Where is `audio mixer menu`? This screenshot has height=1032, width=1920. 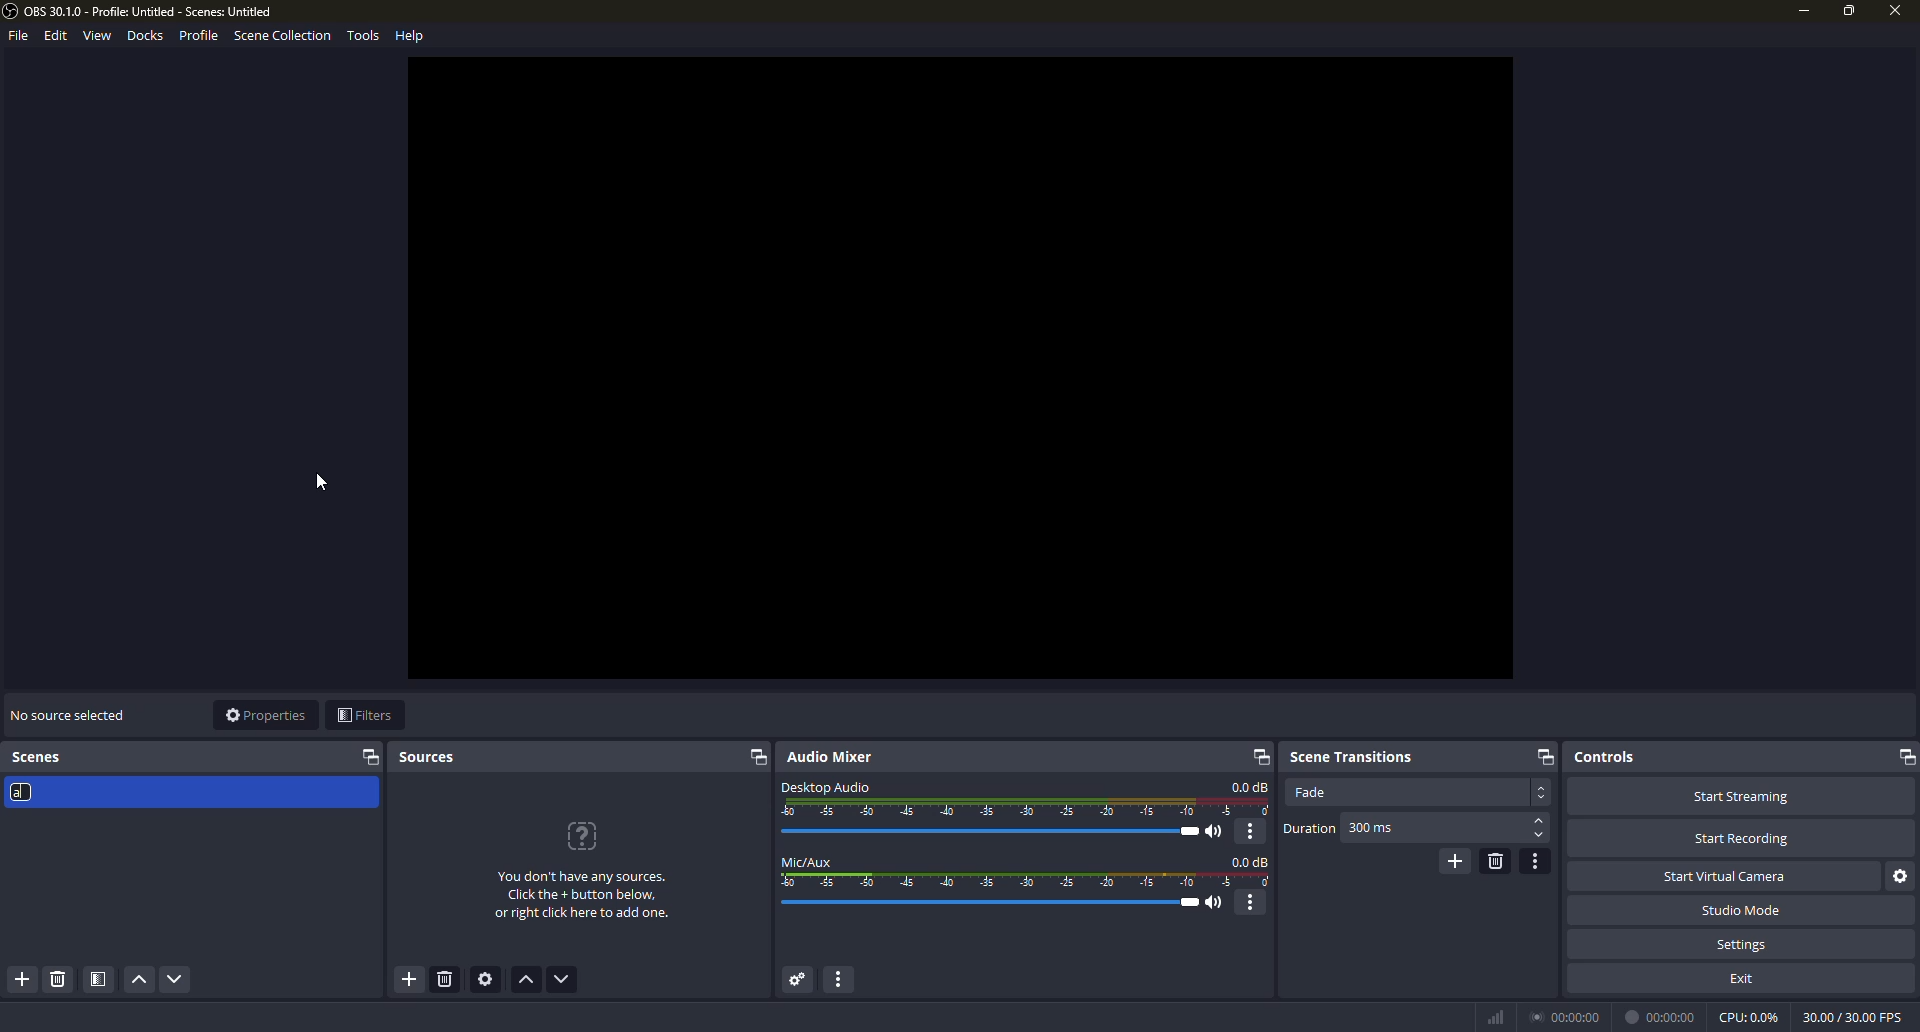
audio mixer menu is located at coordinates (845, 980).